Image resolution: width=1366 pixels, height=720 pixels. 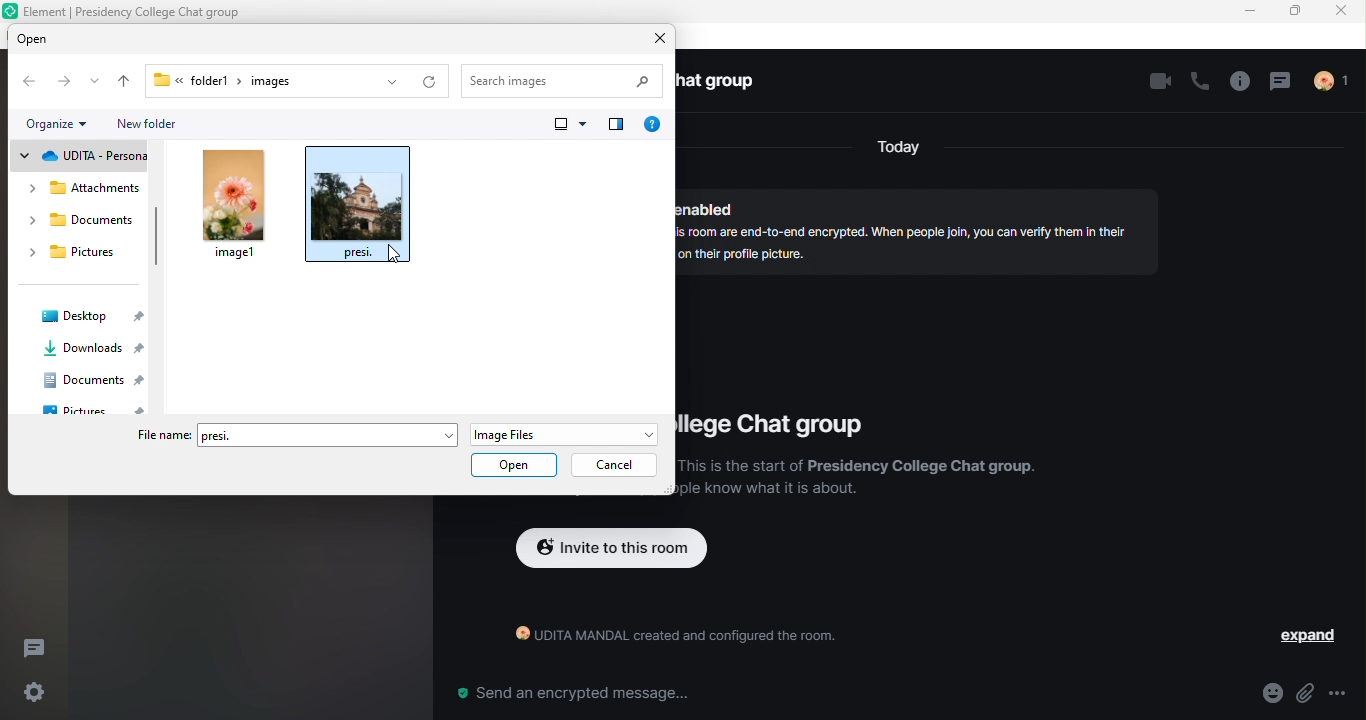 What do you see at coordinates (85, 189) in the screenshot?
I see `attachments` at bounding box center [85, 189].